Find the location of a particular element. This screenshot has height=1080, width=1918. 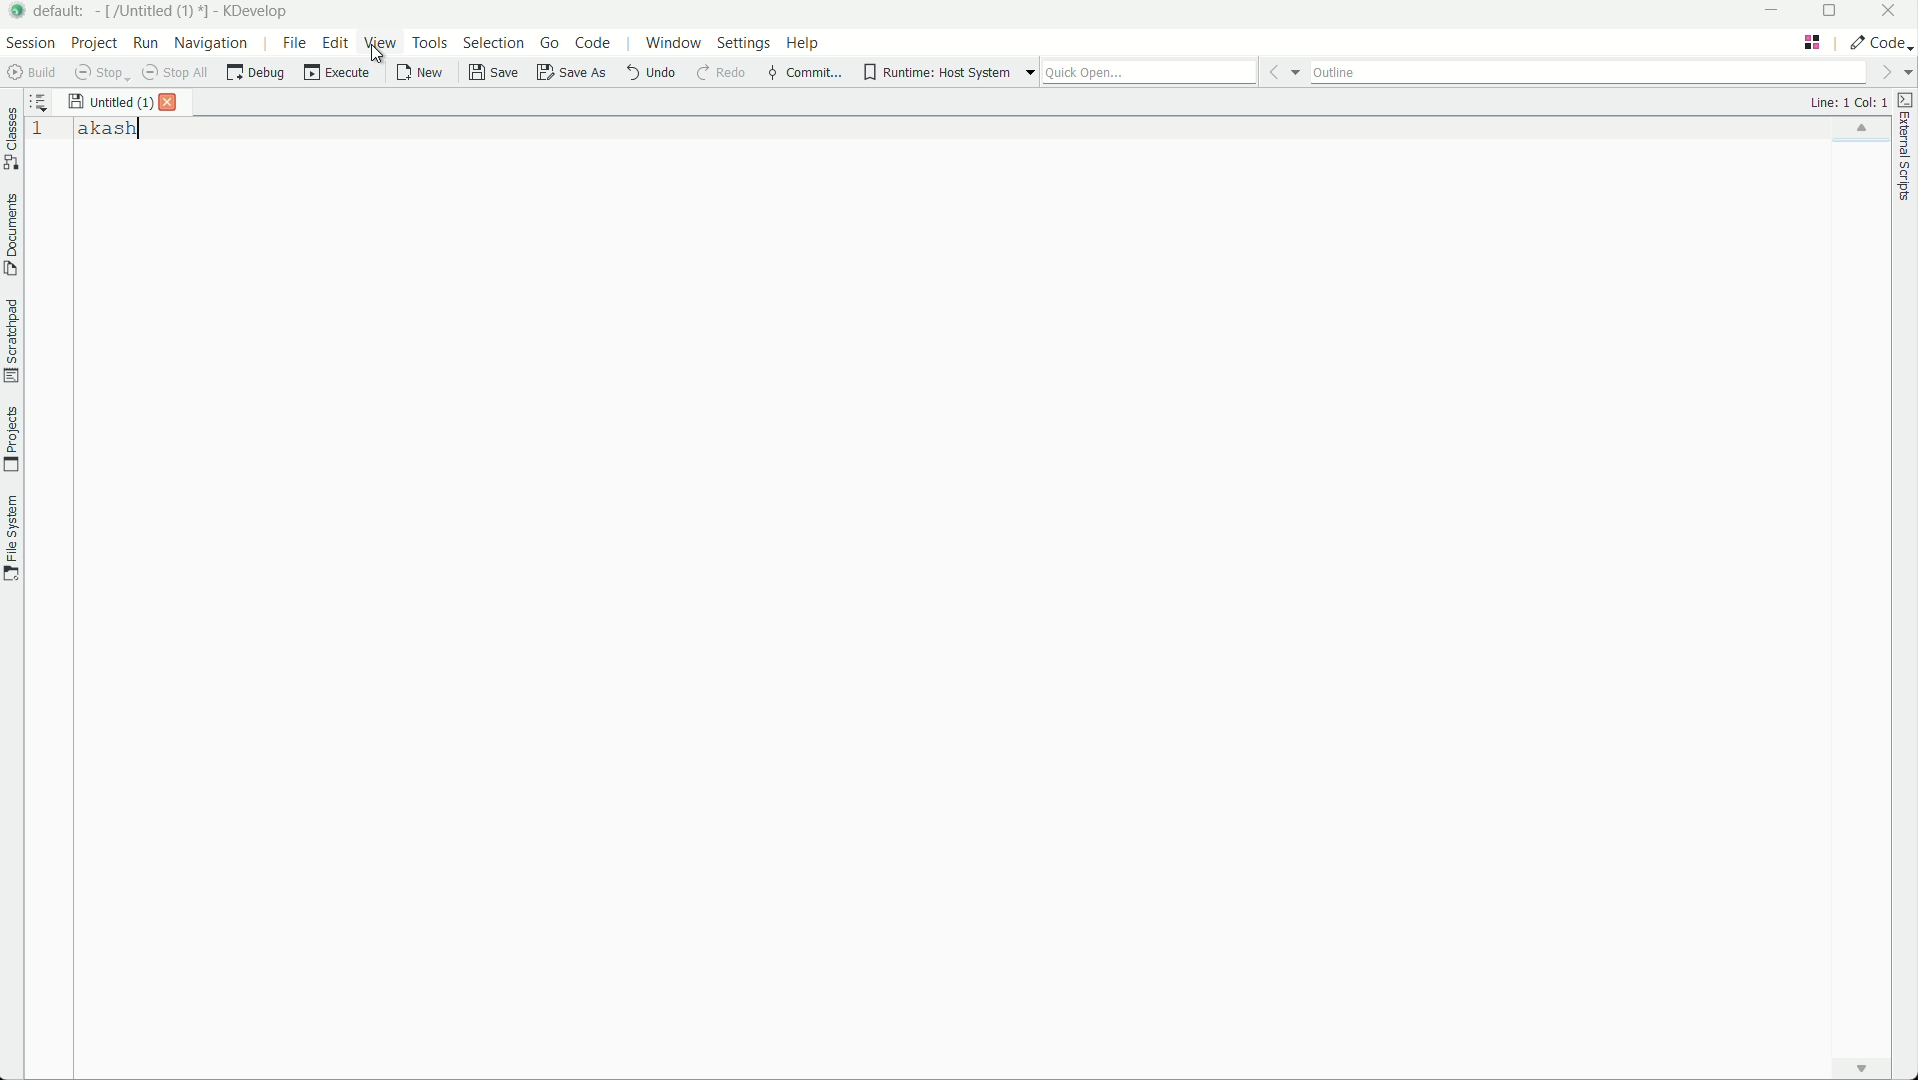

help is located at coordinates (801, 43).